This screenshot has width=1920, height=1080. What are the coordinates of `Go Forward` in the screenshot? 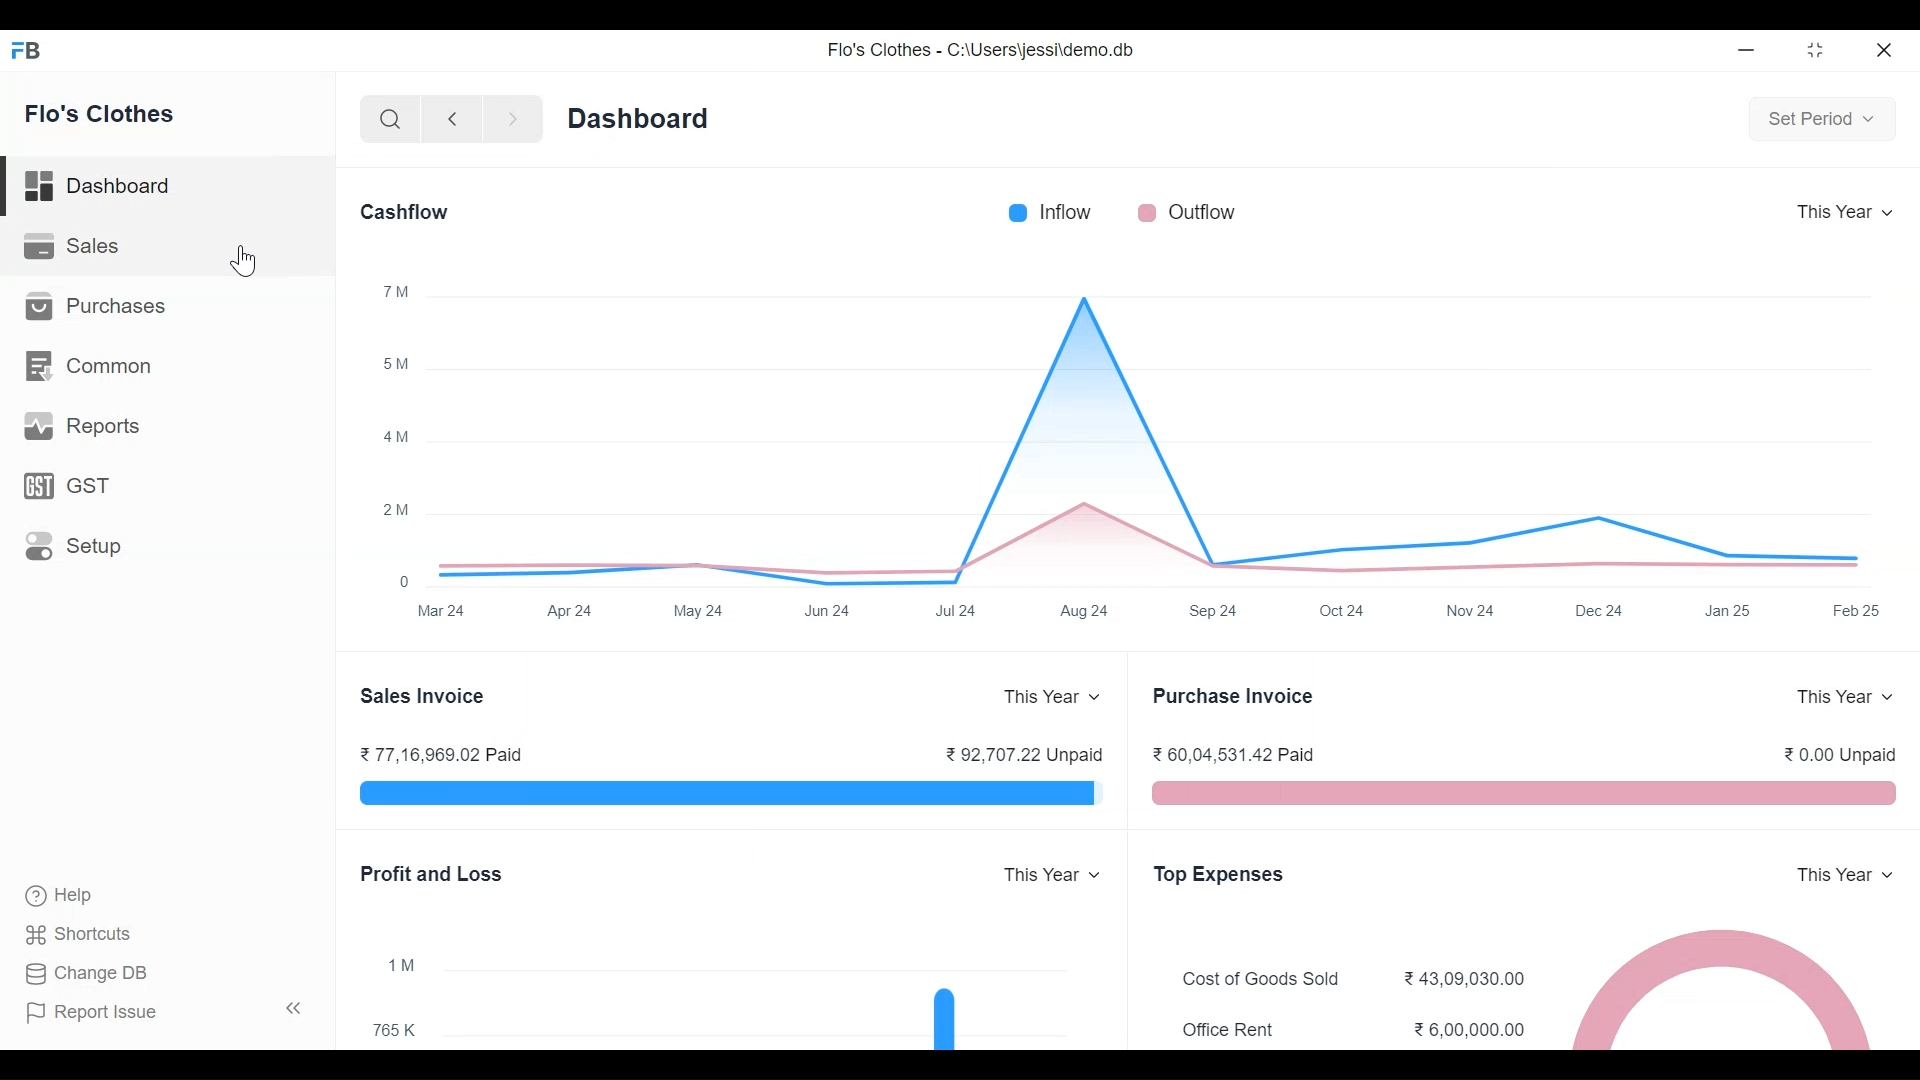 It's located at (505, 120).